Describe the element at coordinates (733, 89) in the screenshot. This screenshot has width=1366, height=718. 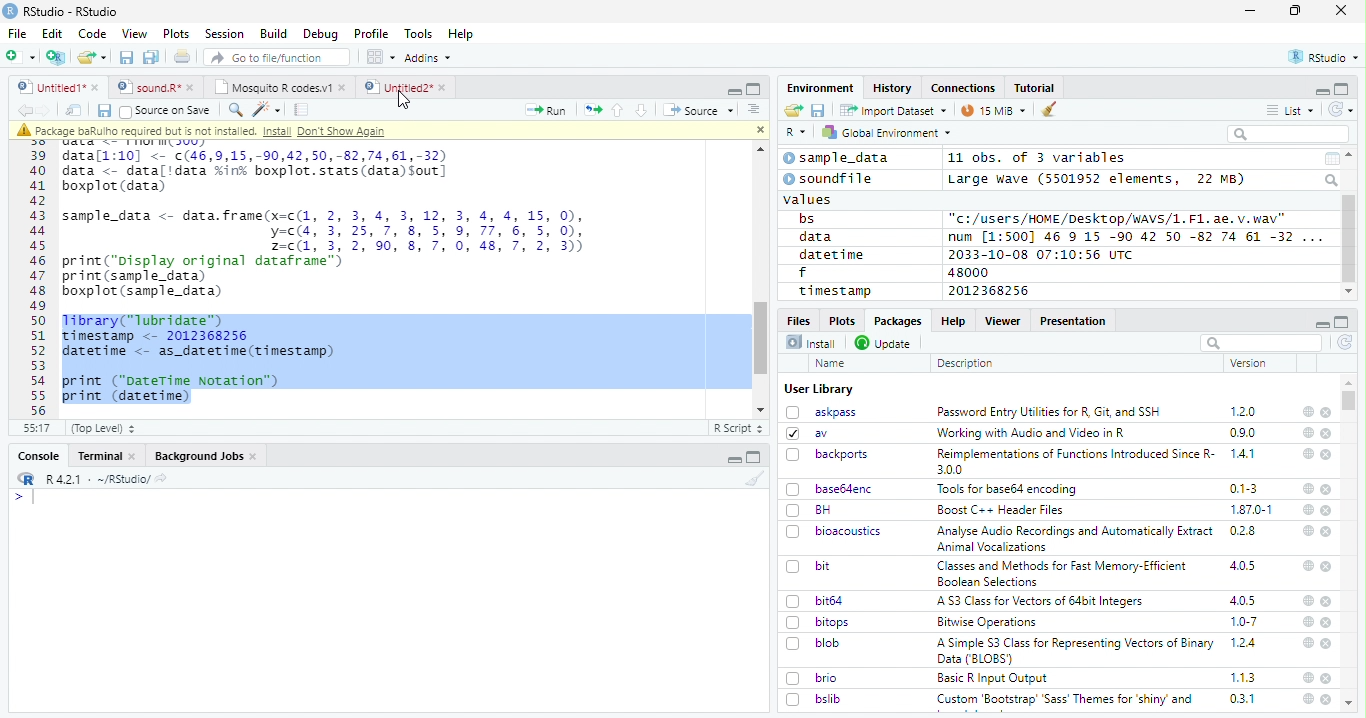
I see `minimize` at that location.